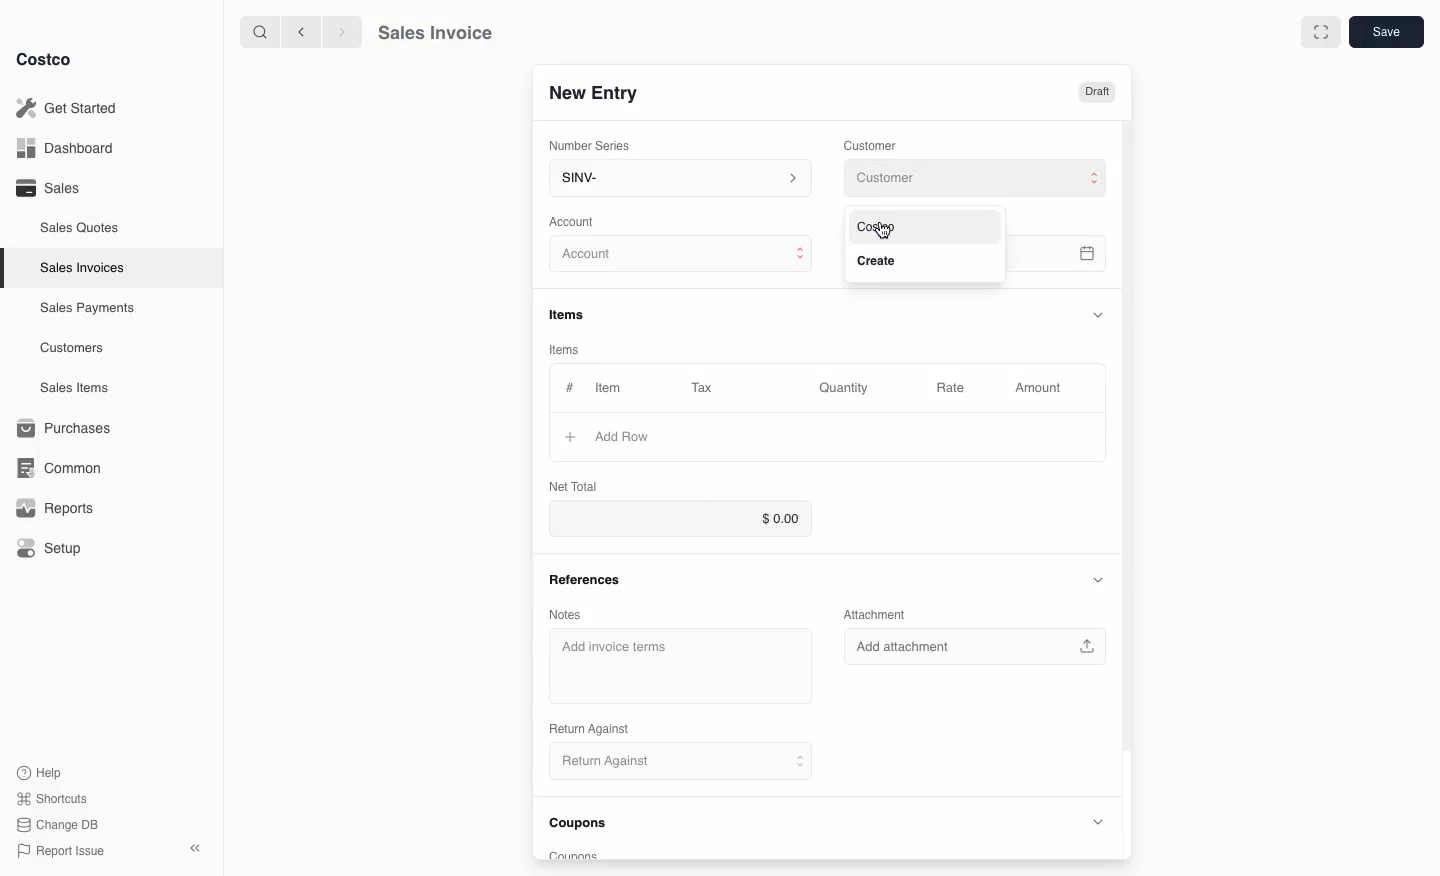  What do you see at coordinates (45, 60) in the screenshot?
I see `Costco` at bounding box center [45, 60].